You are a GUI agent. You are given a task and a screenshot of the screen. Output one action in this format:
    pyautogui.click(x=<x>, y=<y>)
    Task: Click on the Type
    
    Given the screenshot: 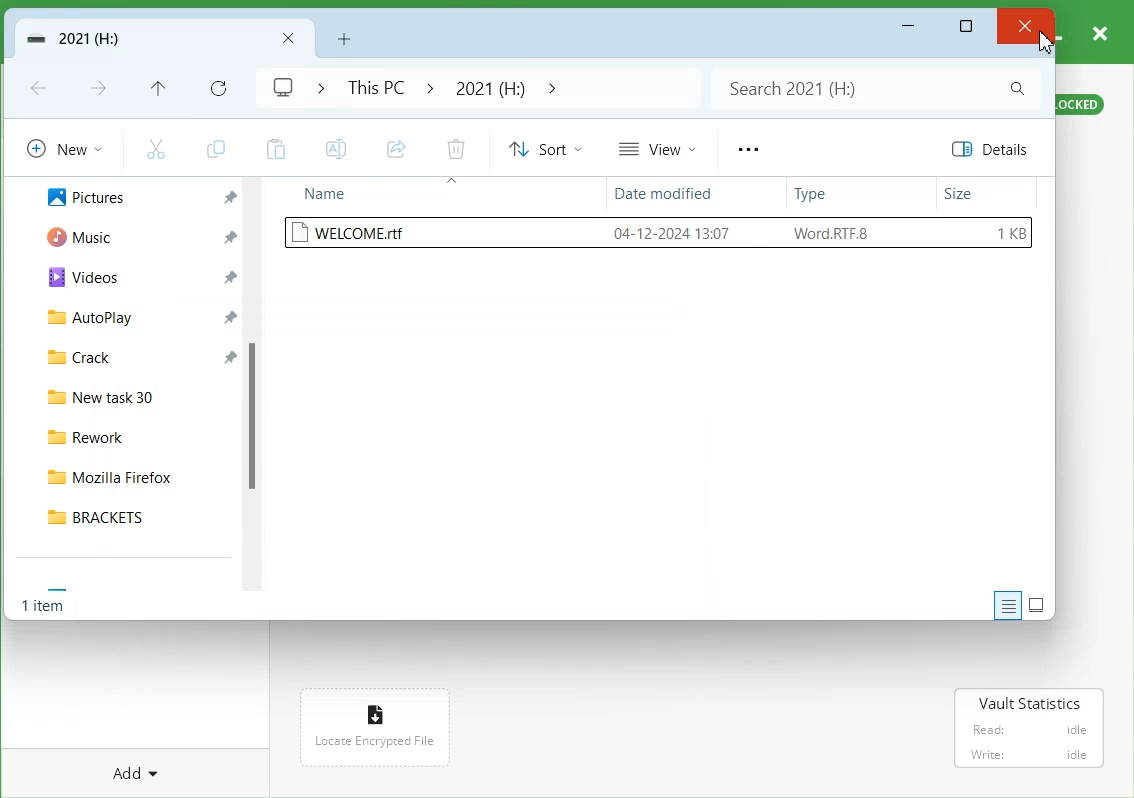 What is the action you would take?
    pyautogui.click(x=840, y=195)
    